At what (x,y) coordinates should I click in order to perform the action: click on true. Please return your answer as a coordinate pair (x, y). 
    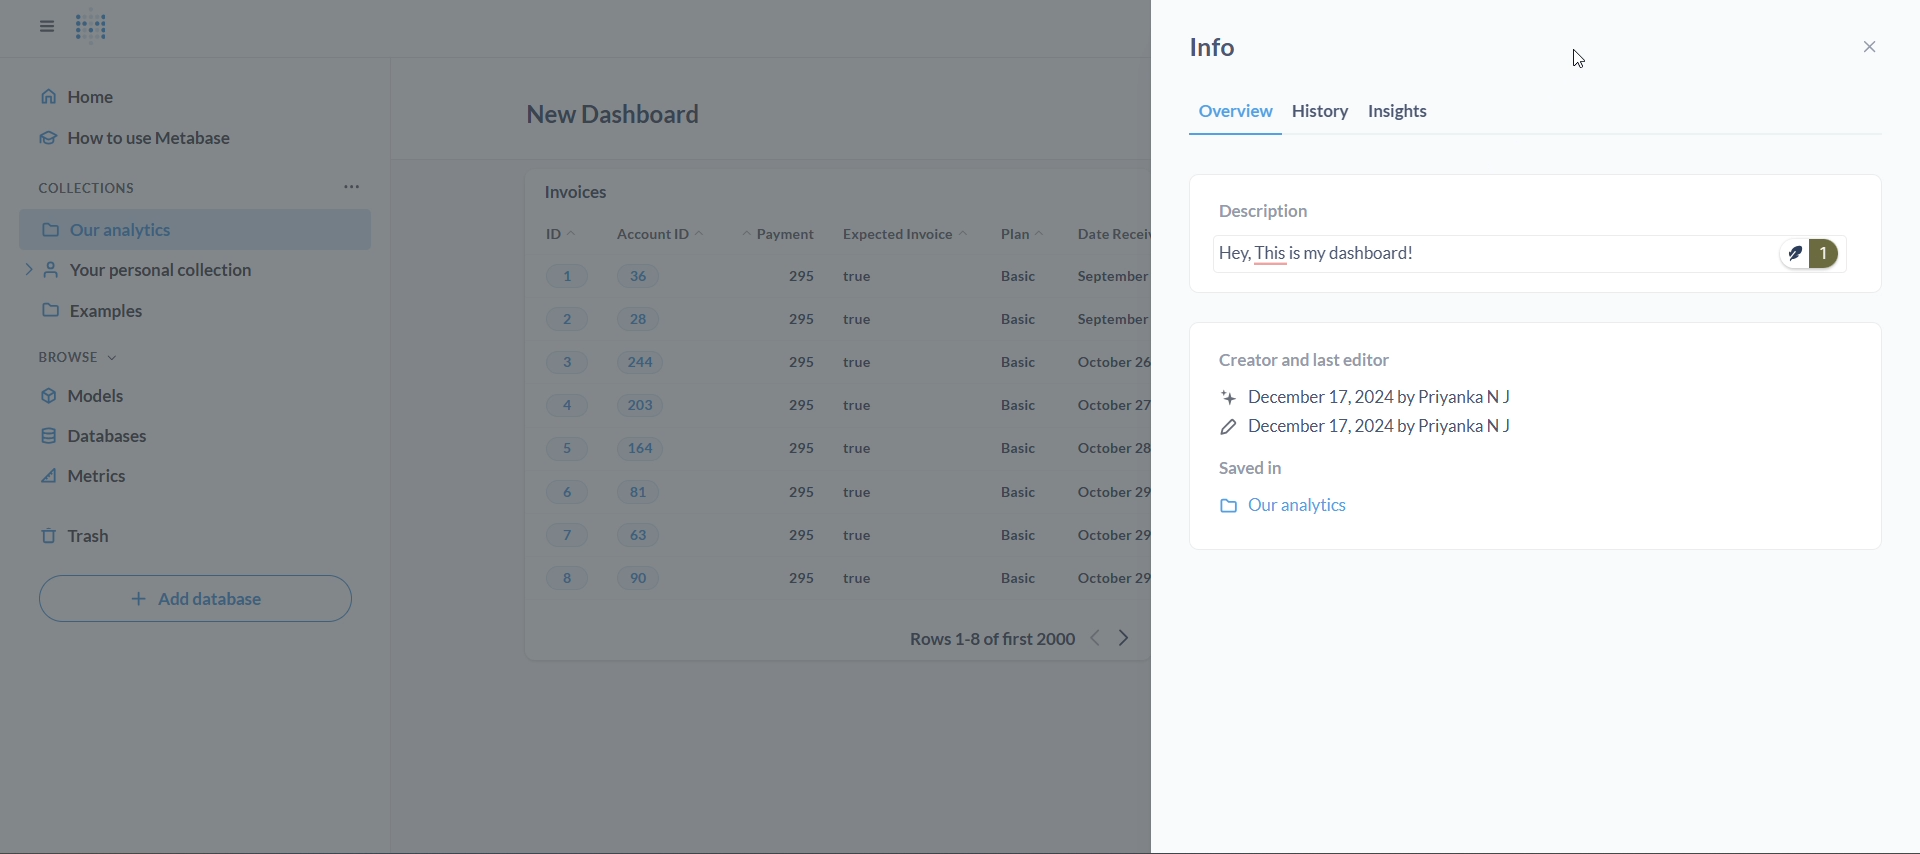
    Looking at the image, I should click on (866, 364).